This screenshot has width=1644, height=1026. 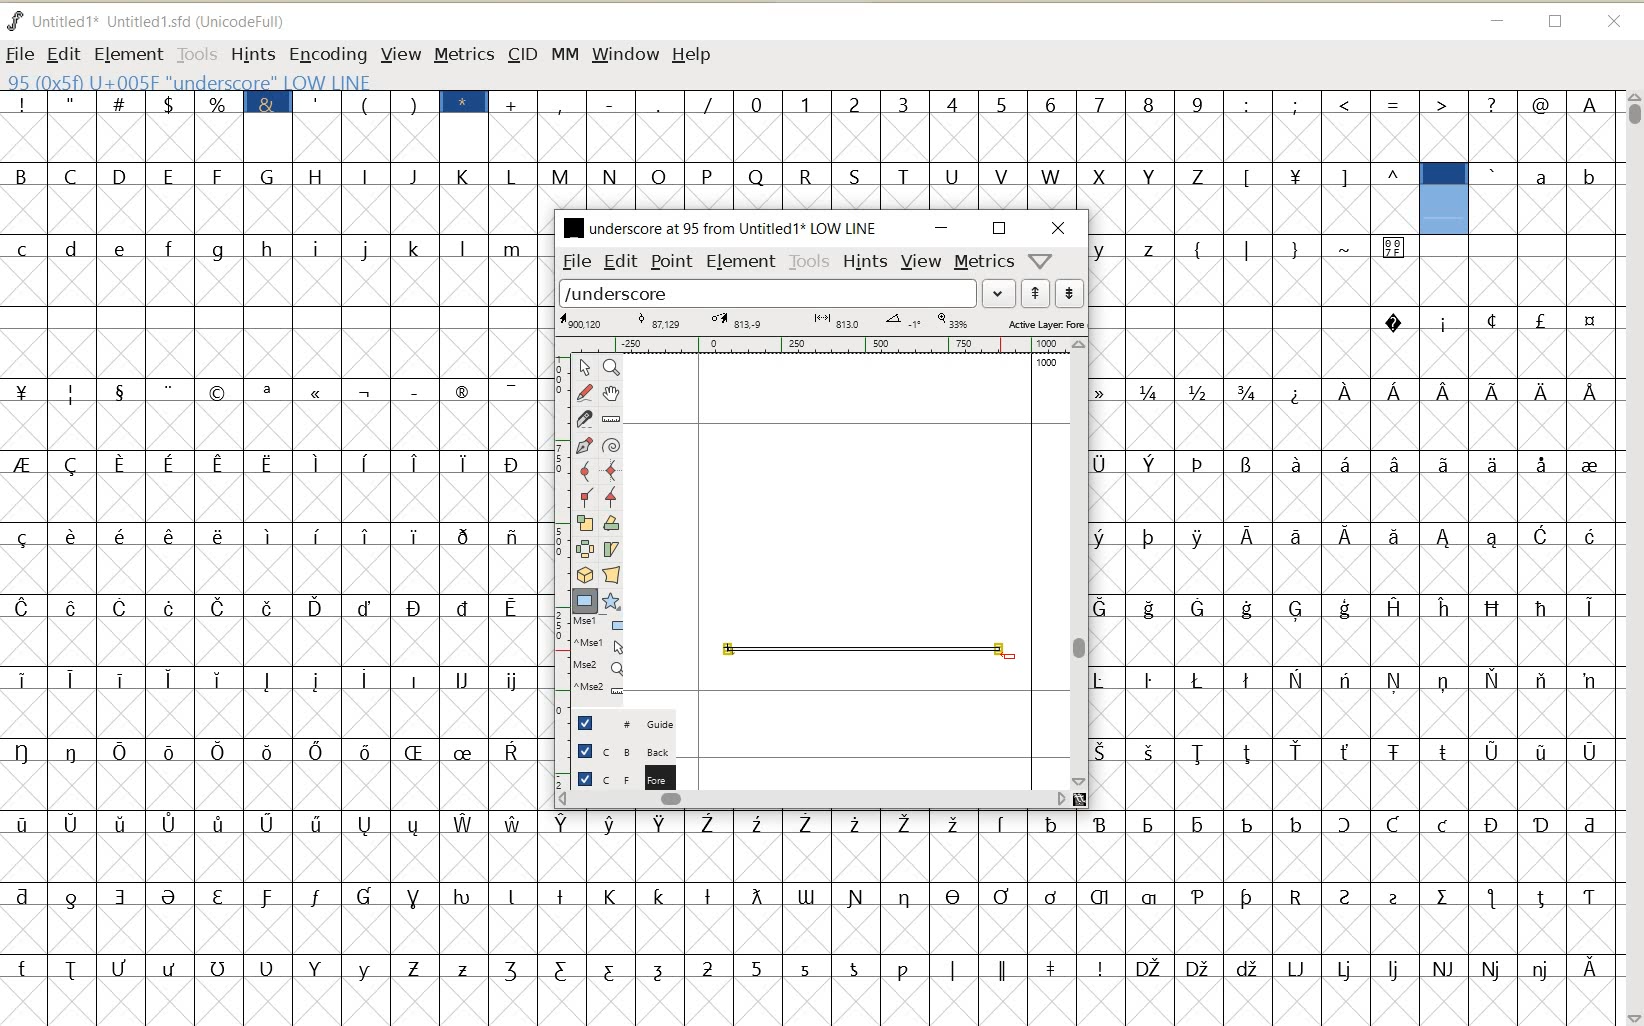 What do you see at coordinates (252, 54) in the screenshot?
I see `HINTS` at bounding box center [252, 54].